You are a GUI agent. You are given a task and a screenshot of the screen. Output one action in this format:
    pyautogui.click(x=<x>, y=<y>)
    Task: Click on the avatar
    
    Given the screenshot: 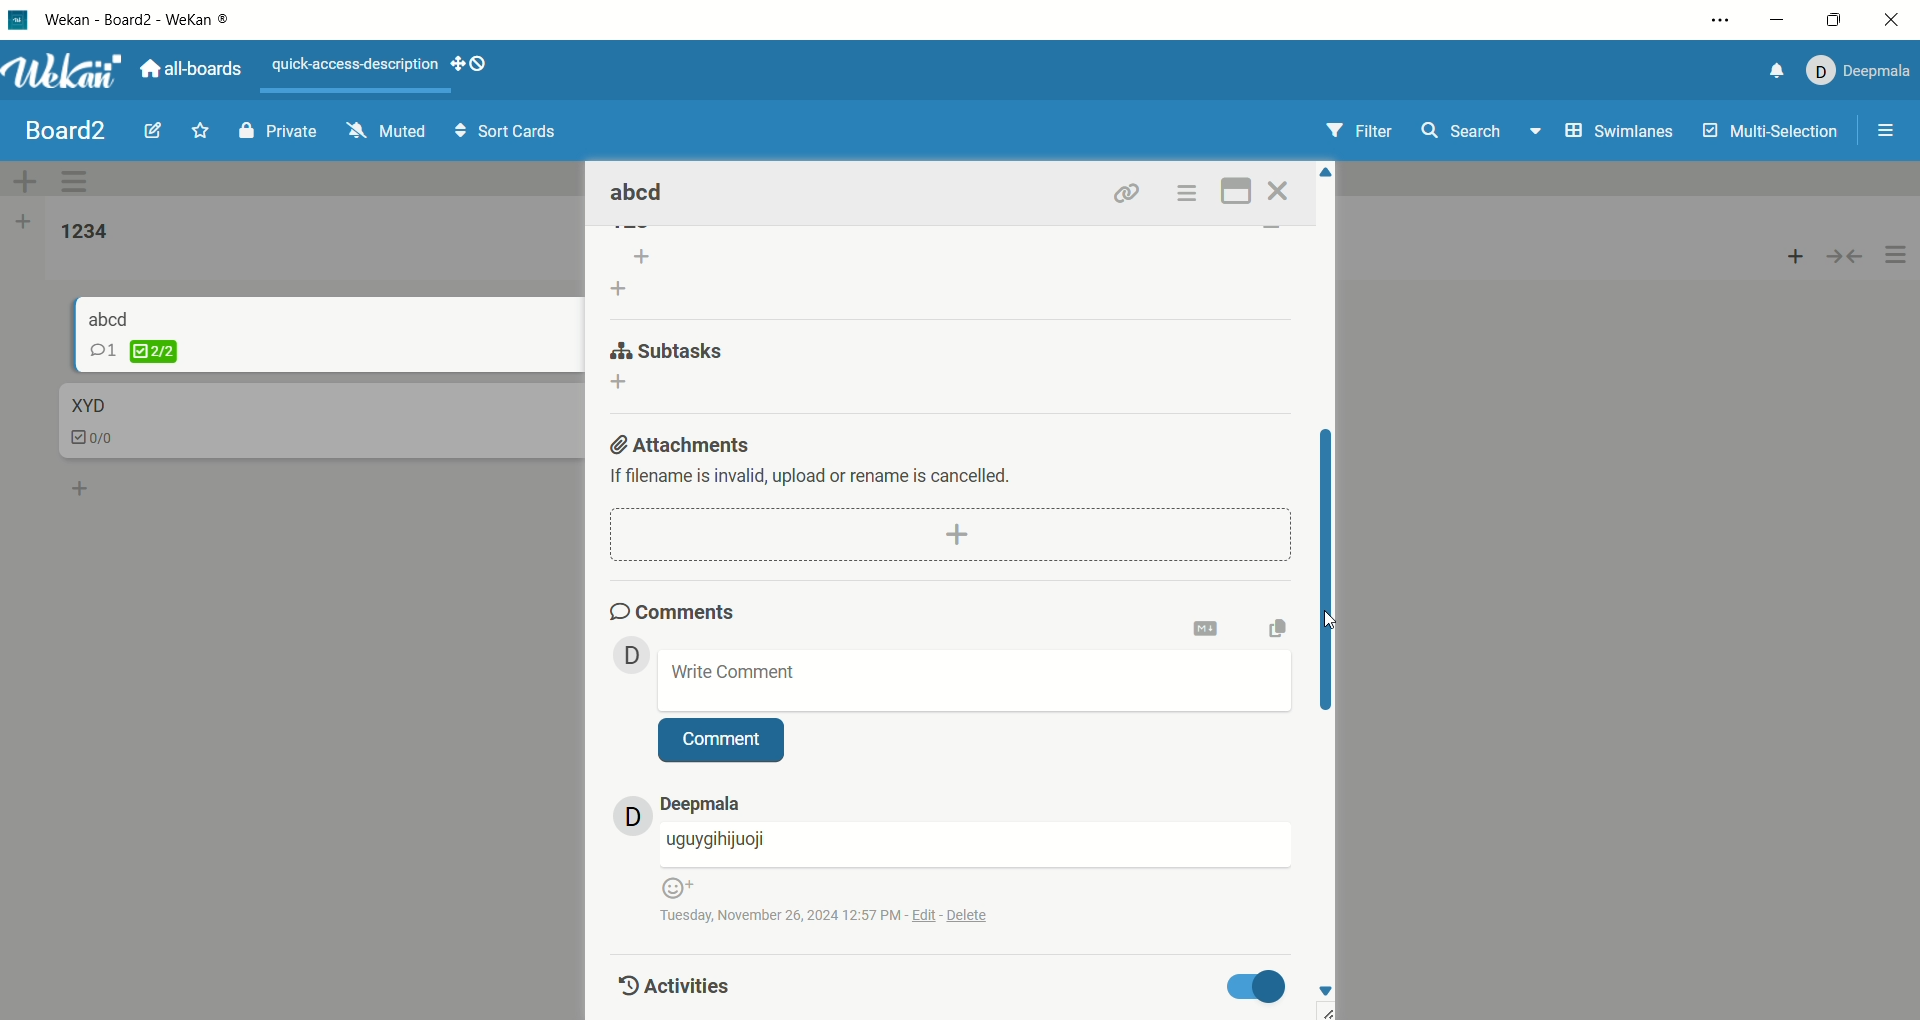 What is the action you would take?
    pyautogui.click(x=633, y=814)
    